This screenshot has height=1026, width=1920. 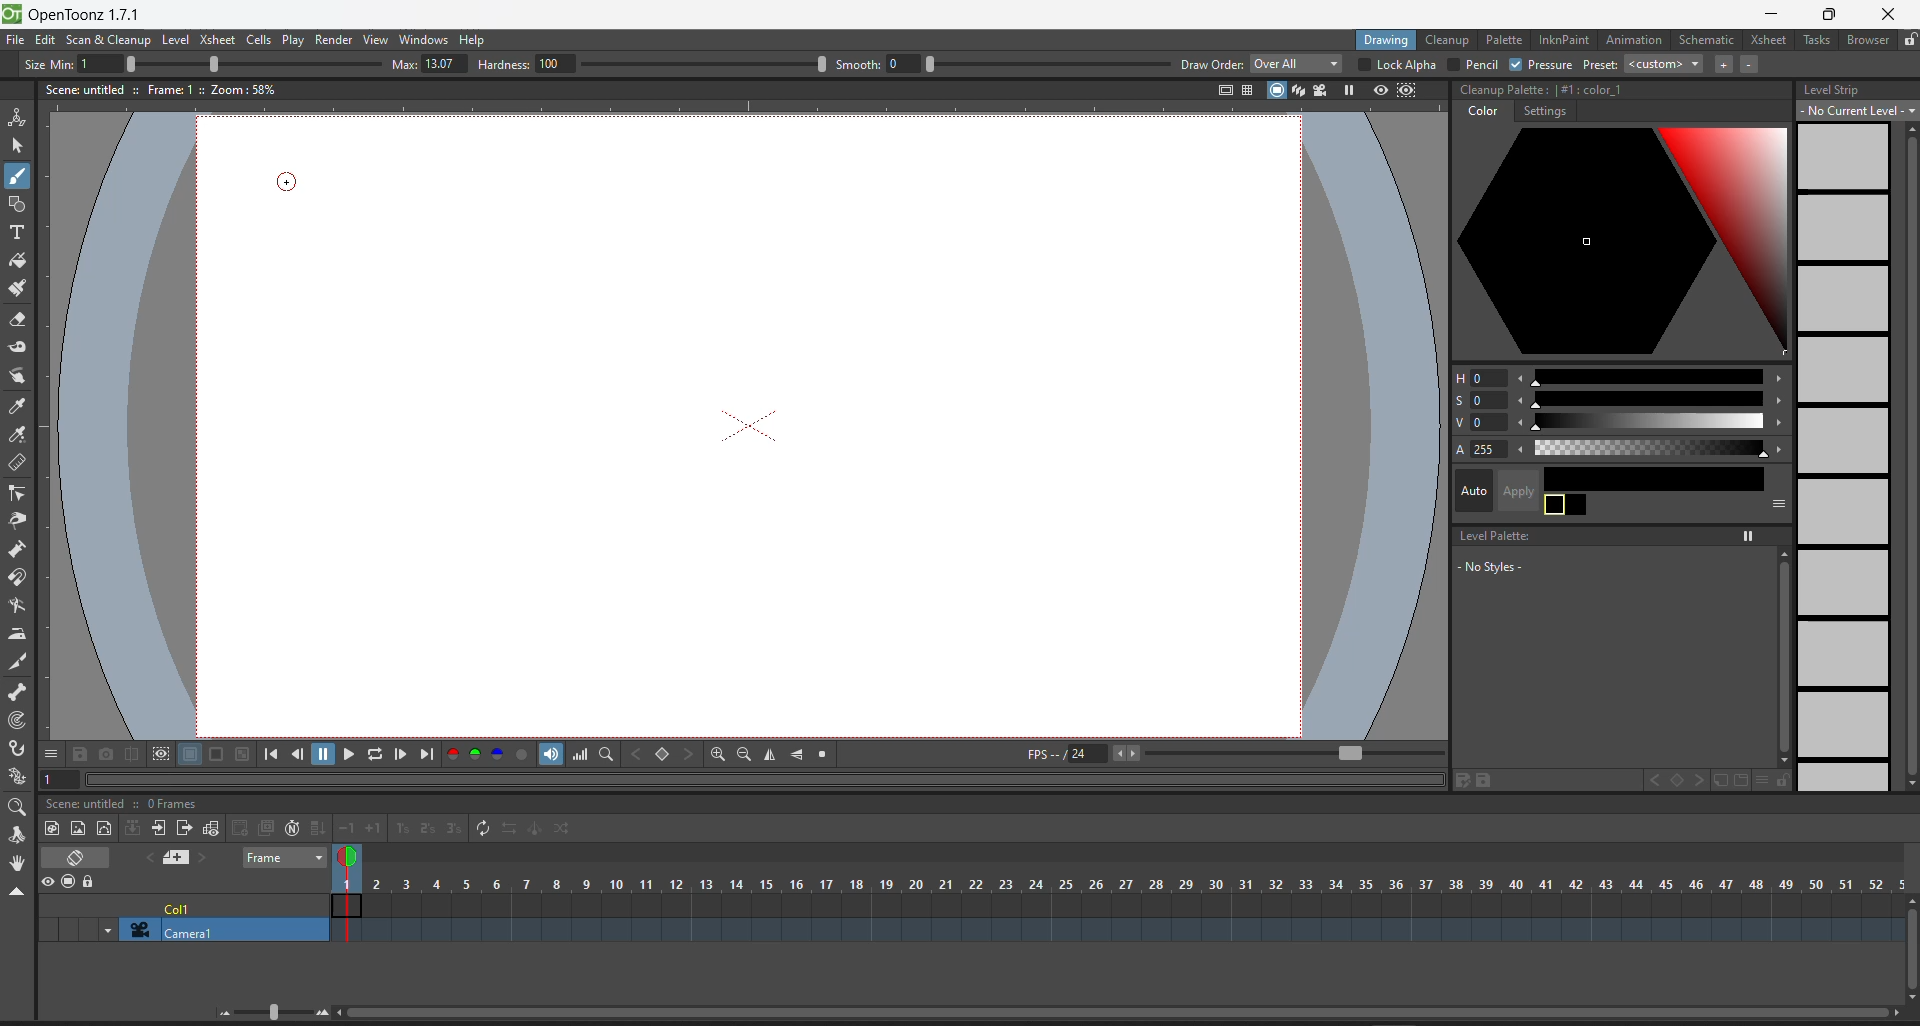 I want to click on new toonz raster level, so click(x=51, y=830).